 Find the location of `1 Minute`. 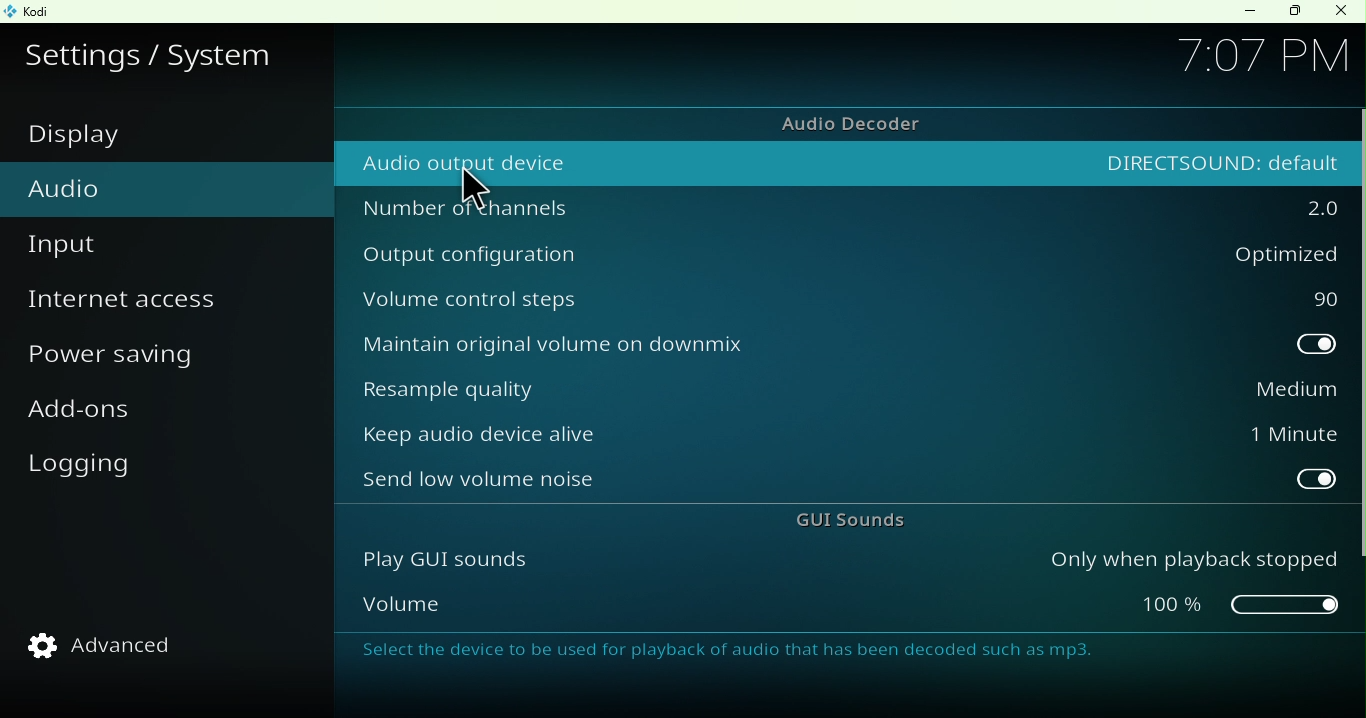

1 Minute is located at coordinates (1225, 436).